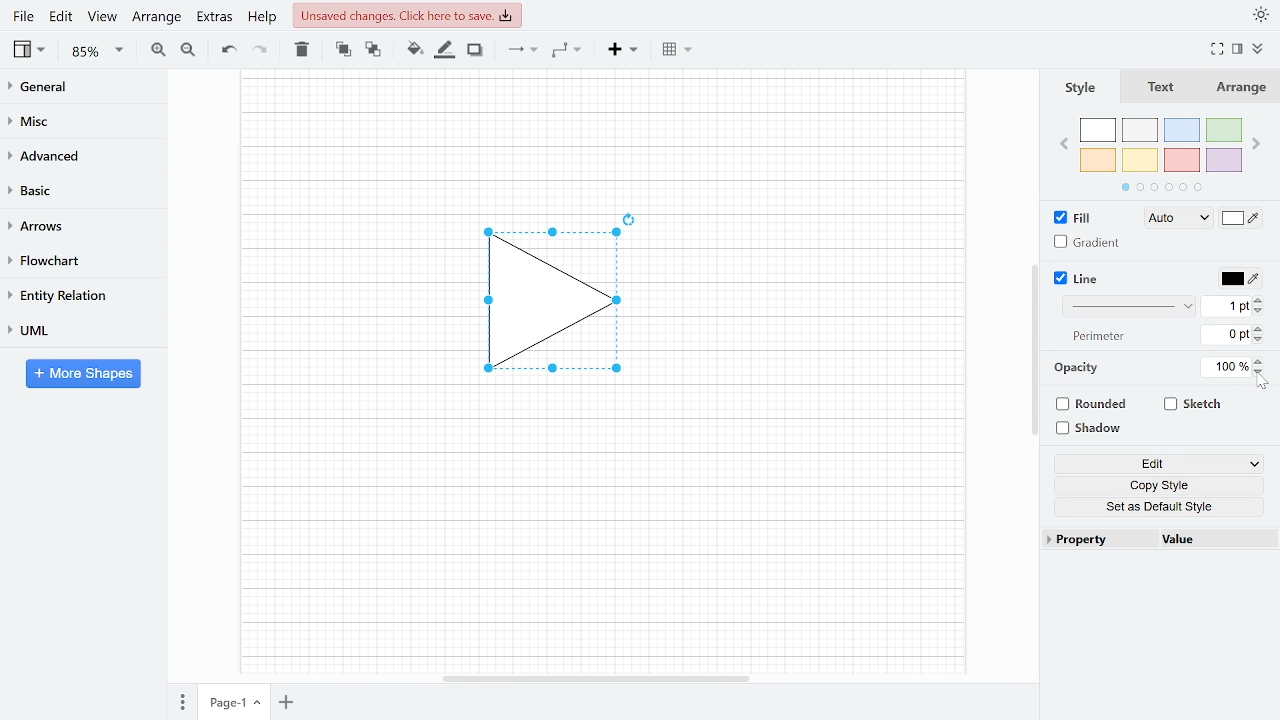  Describe the element at coordinates (264, 16) in the screenshot. I see `help` at that location.